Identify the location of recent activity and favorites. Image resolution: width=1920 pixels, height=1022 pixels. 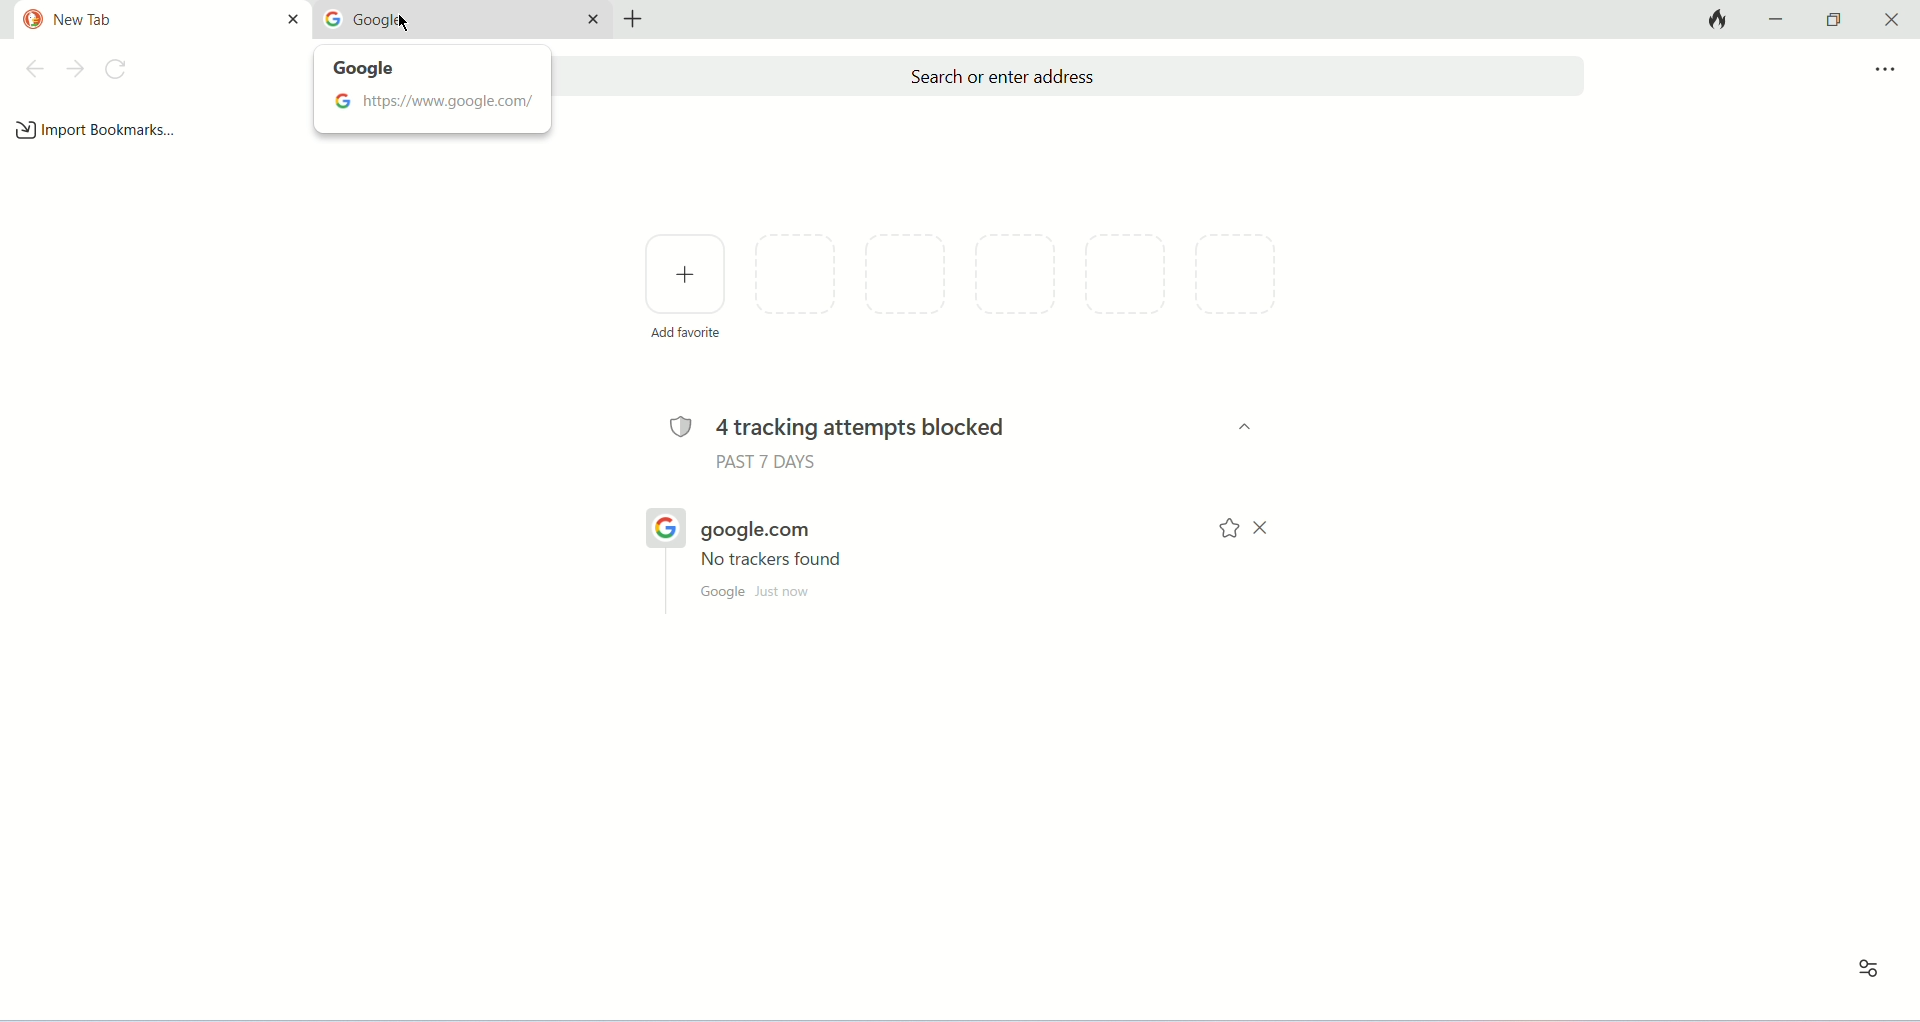
(1863, 970).